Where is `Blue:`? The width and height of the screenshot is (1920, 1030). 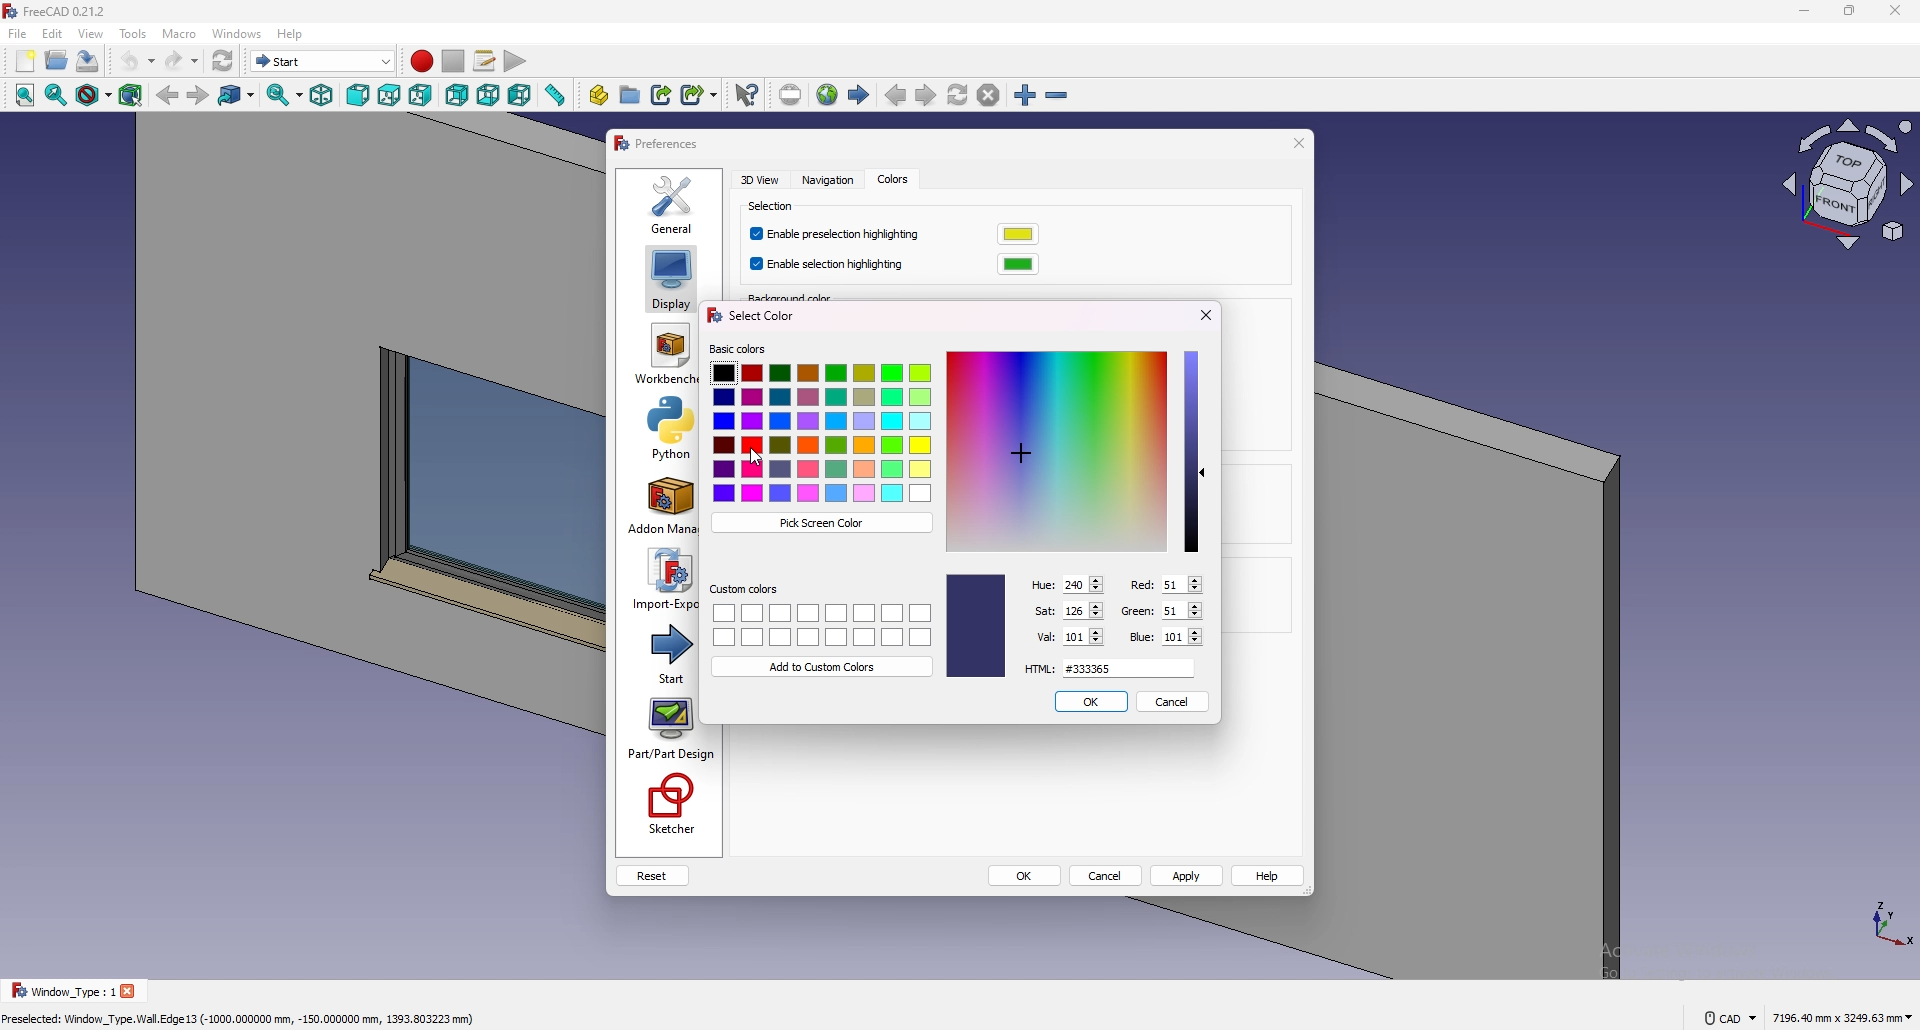 Blue: is located at coordinates (1140, 637).